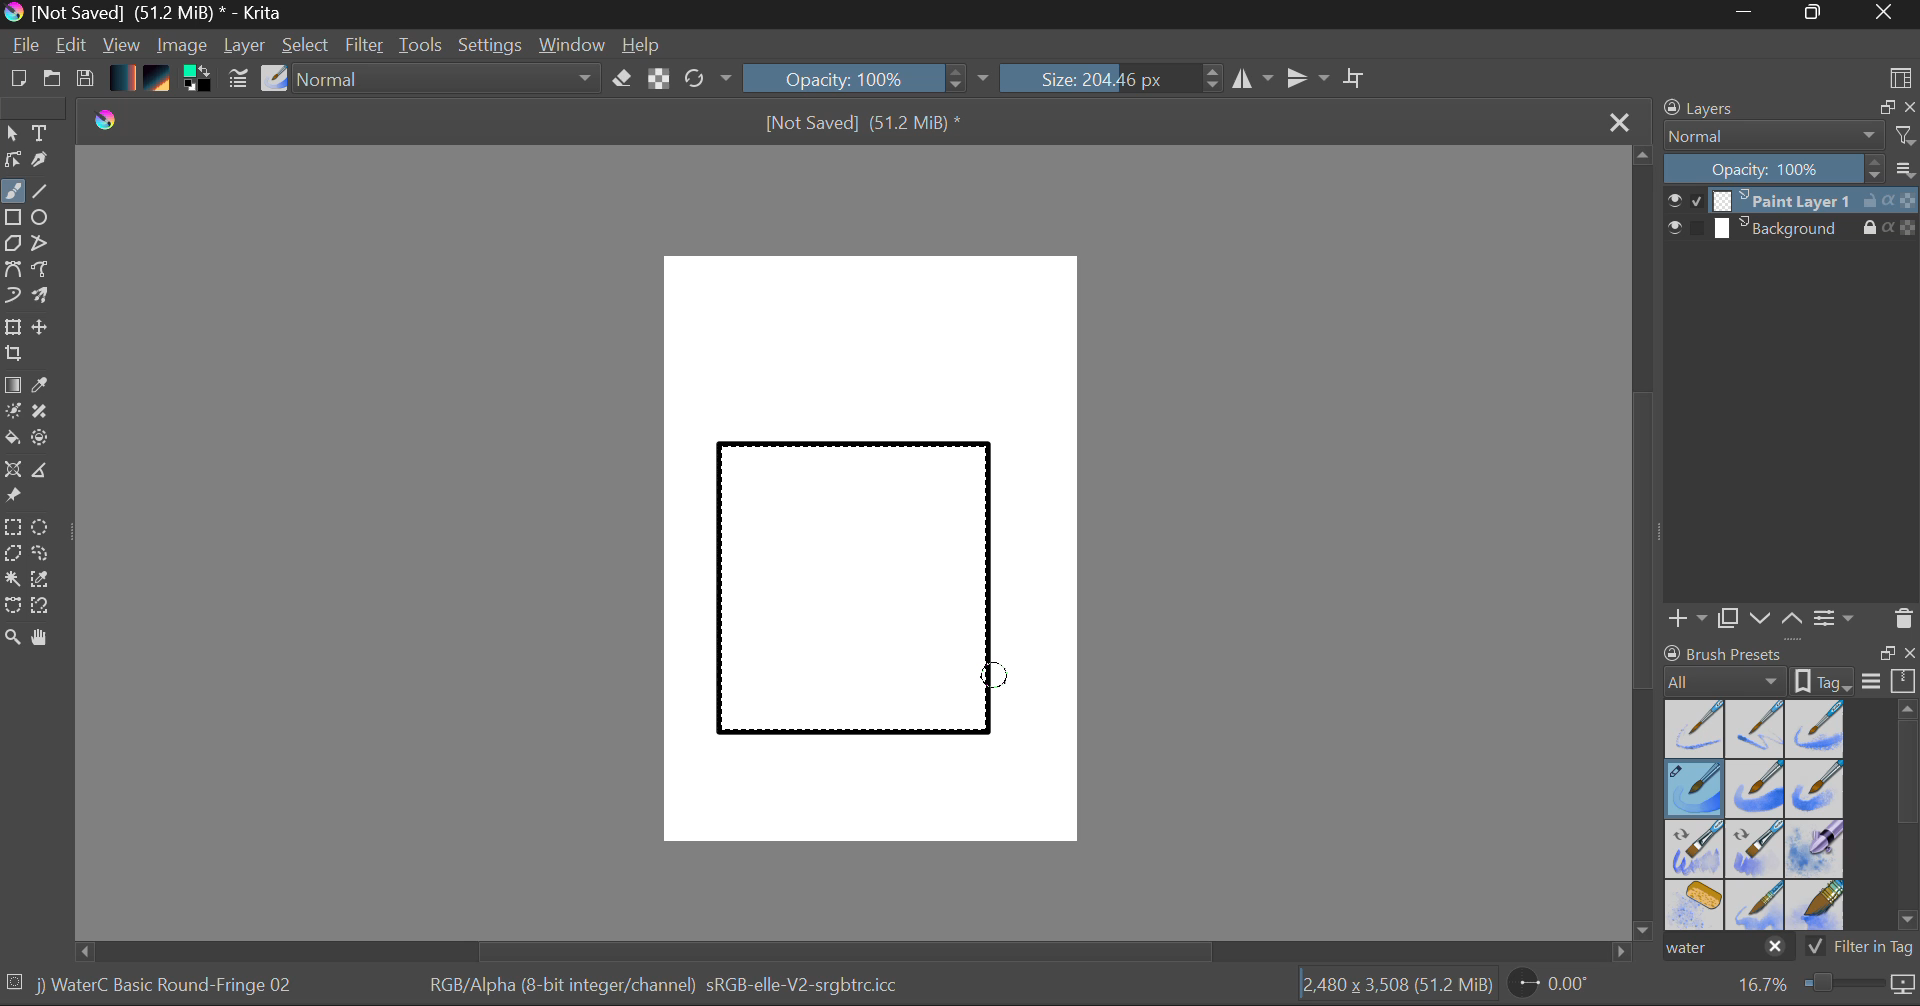 This screenshot has height=1006, width=1920. Describe the element at coordinates (1751, 14) in the screenshot. I see `Restore Down` at that location.